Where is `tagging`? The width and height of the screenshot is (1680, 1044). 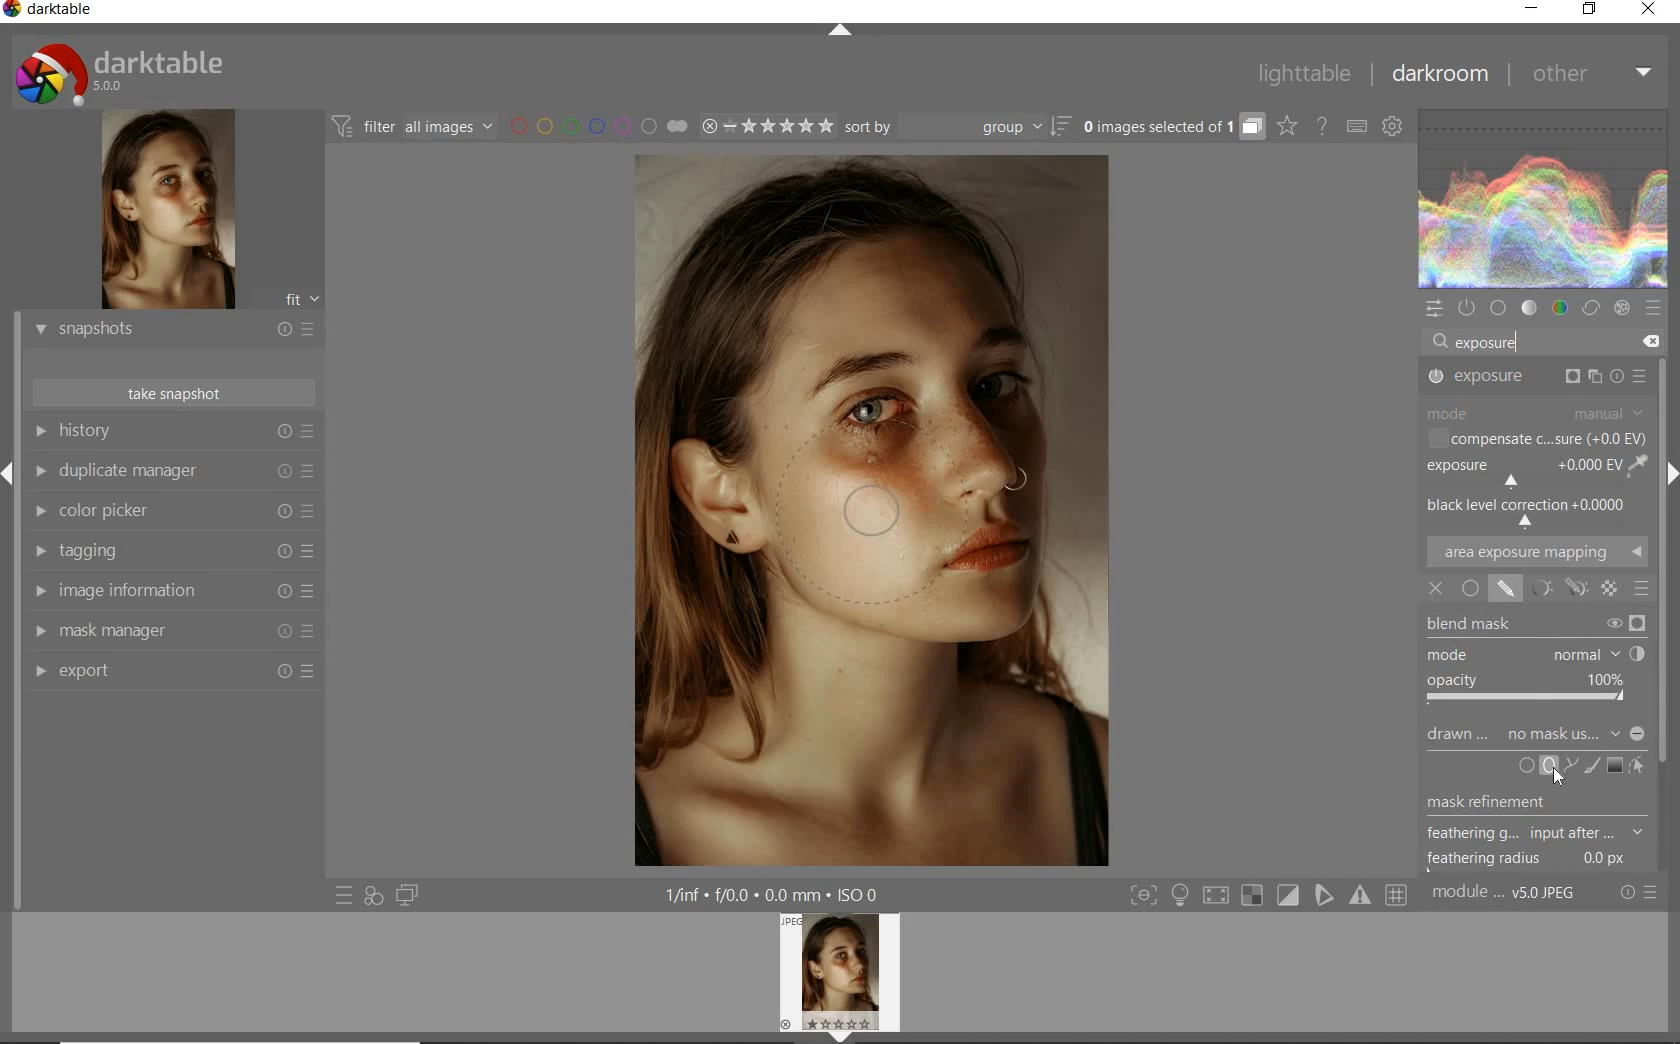
tagging is located at coordinates (172, 549).